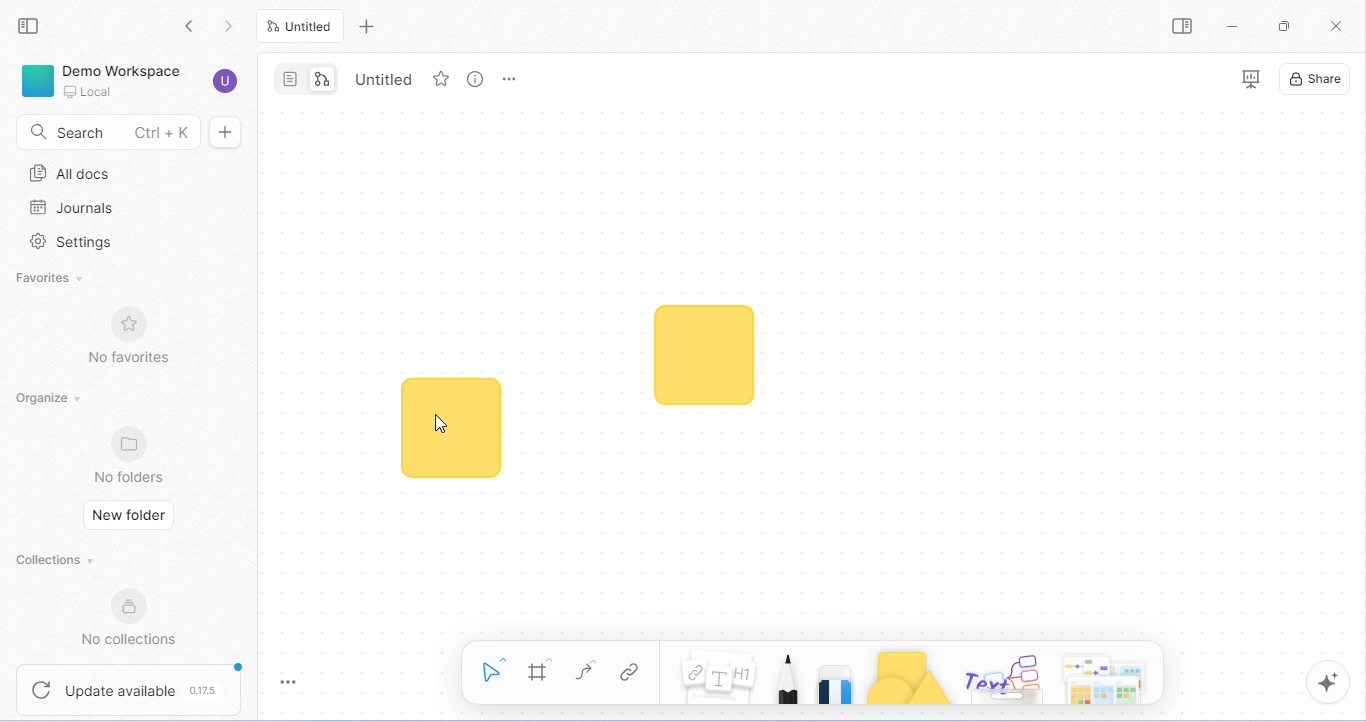 The image size is (1366, 722). I want to click on search Ctrl+K, so click(105, 130).